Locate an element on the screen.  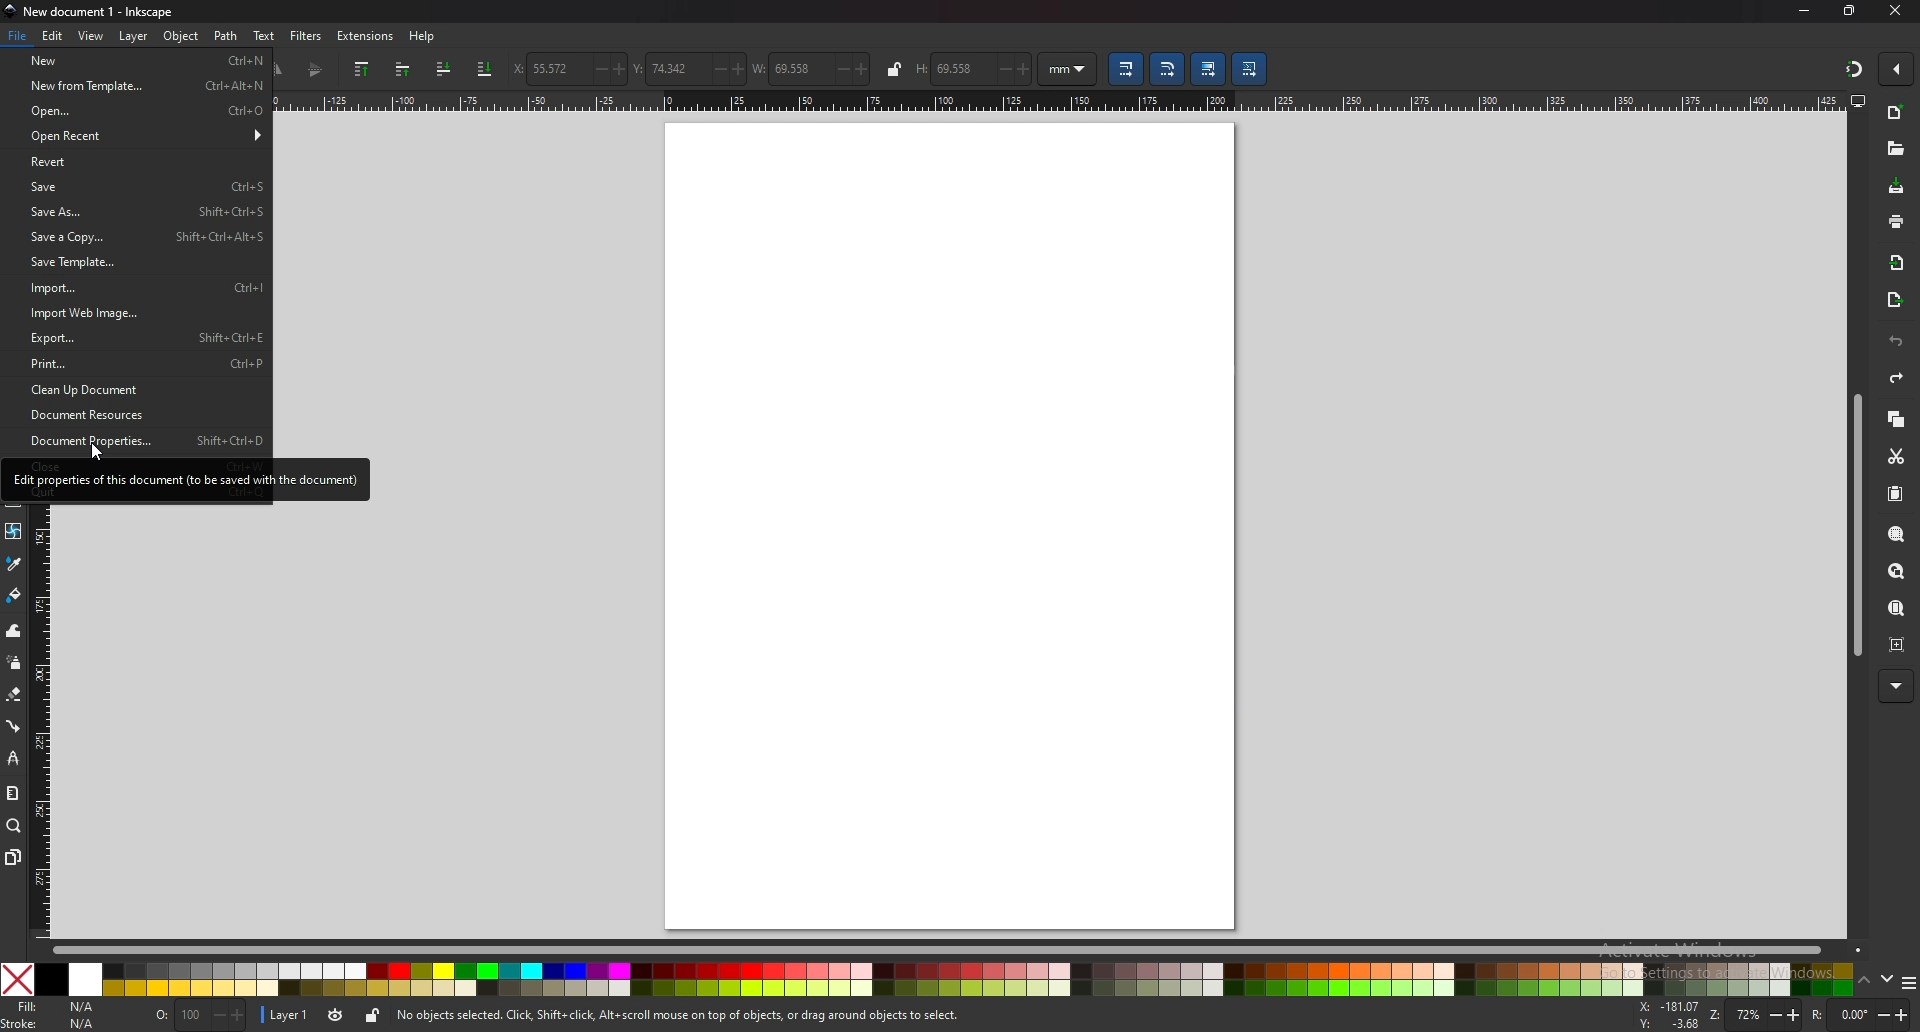
open is located at coordinates (1896, 148).